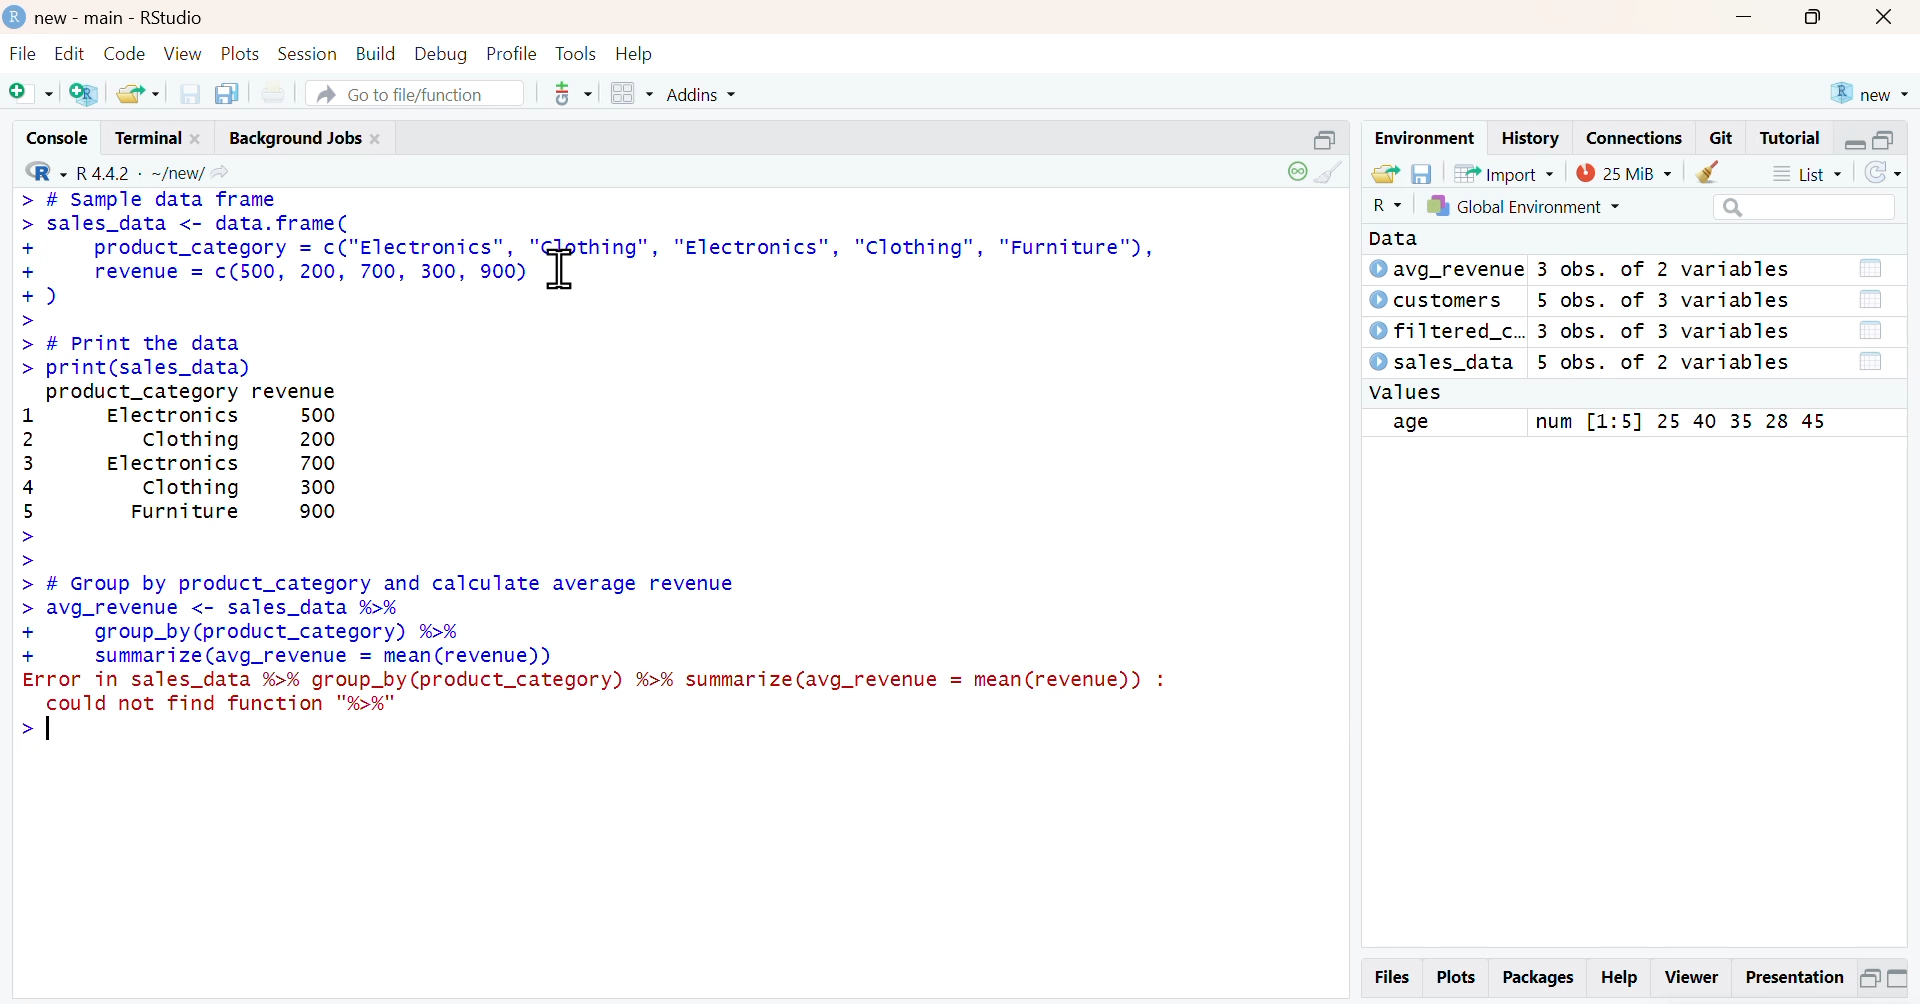 The image size is (1920, 1004). Describe the element at coordinates (1869, 982) in the screenshot. I see `Minimize pane` at that location.